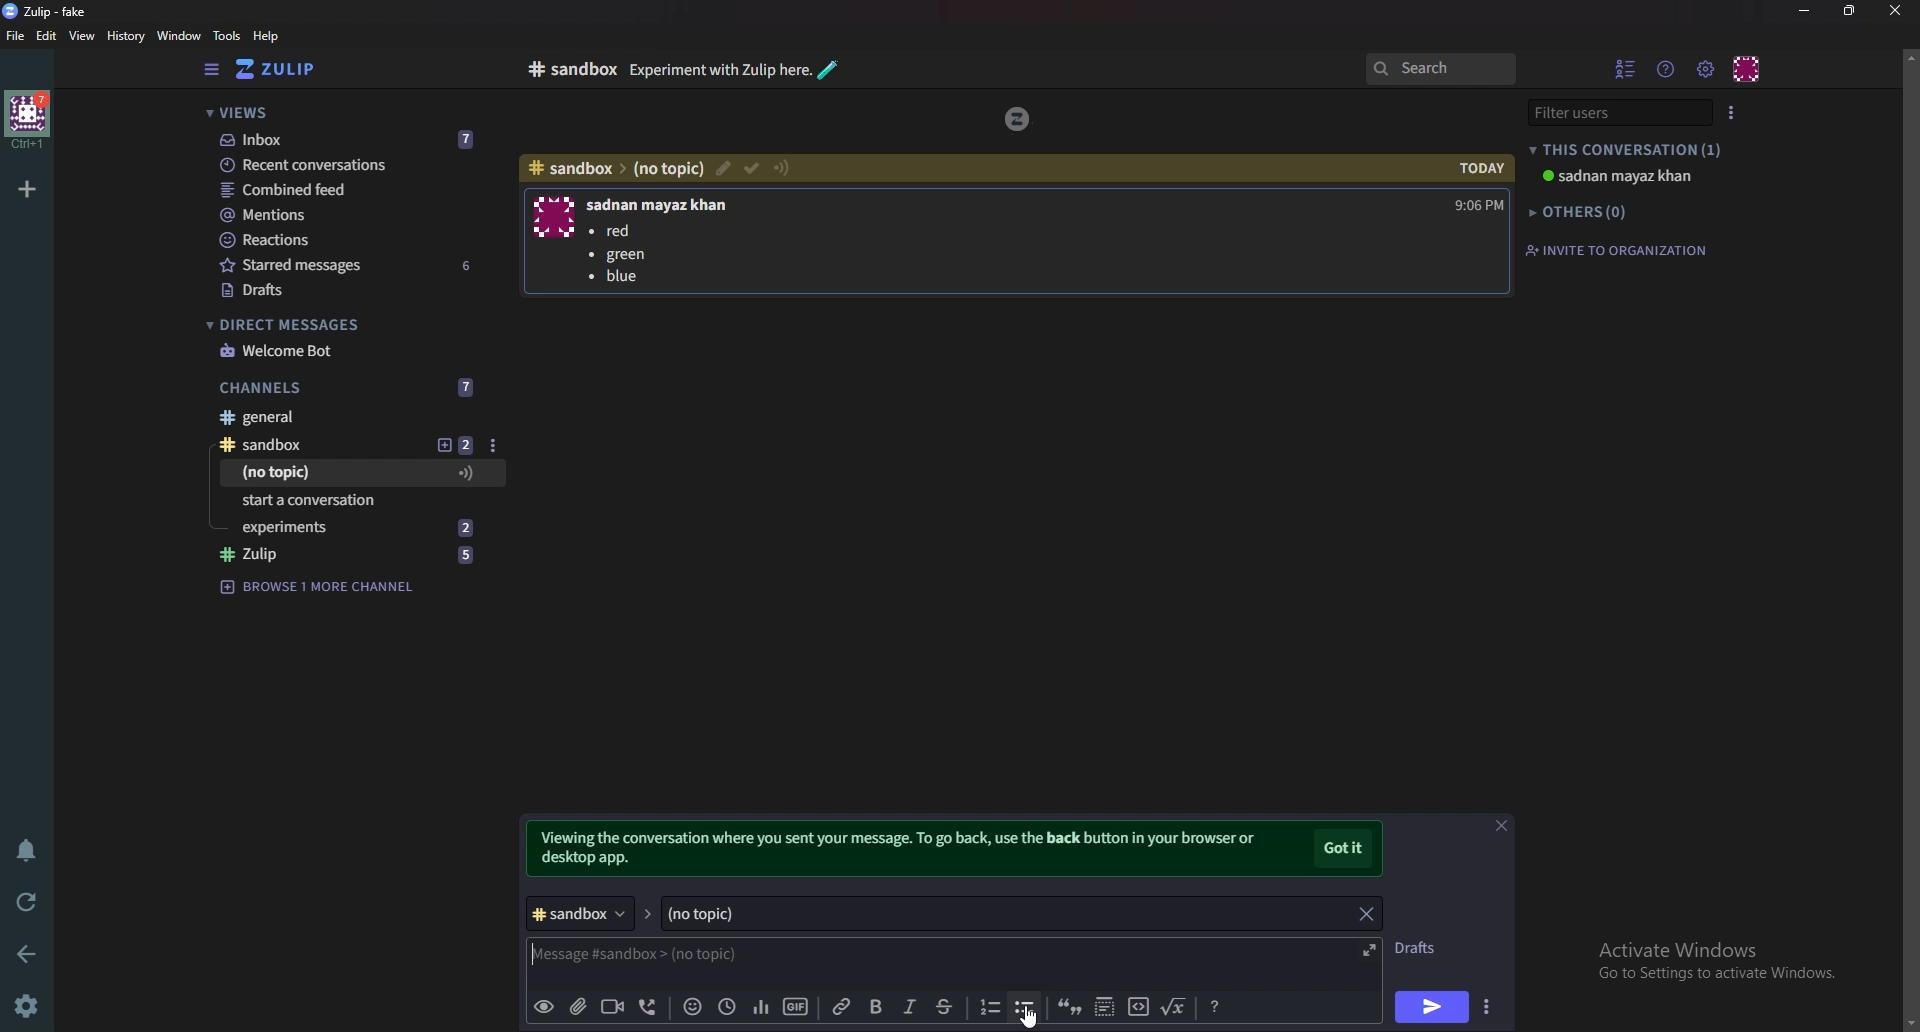 The height and width of the screenshot is (1032, 1920). I want to click on Message, so click(721, 956).